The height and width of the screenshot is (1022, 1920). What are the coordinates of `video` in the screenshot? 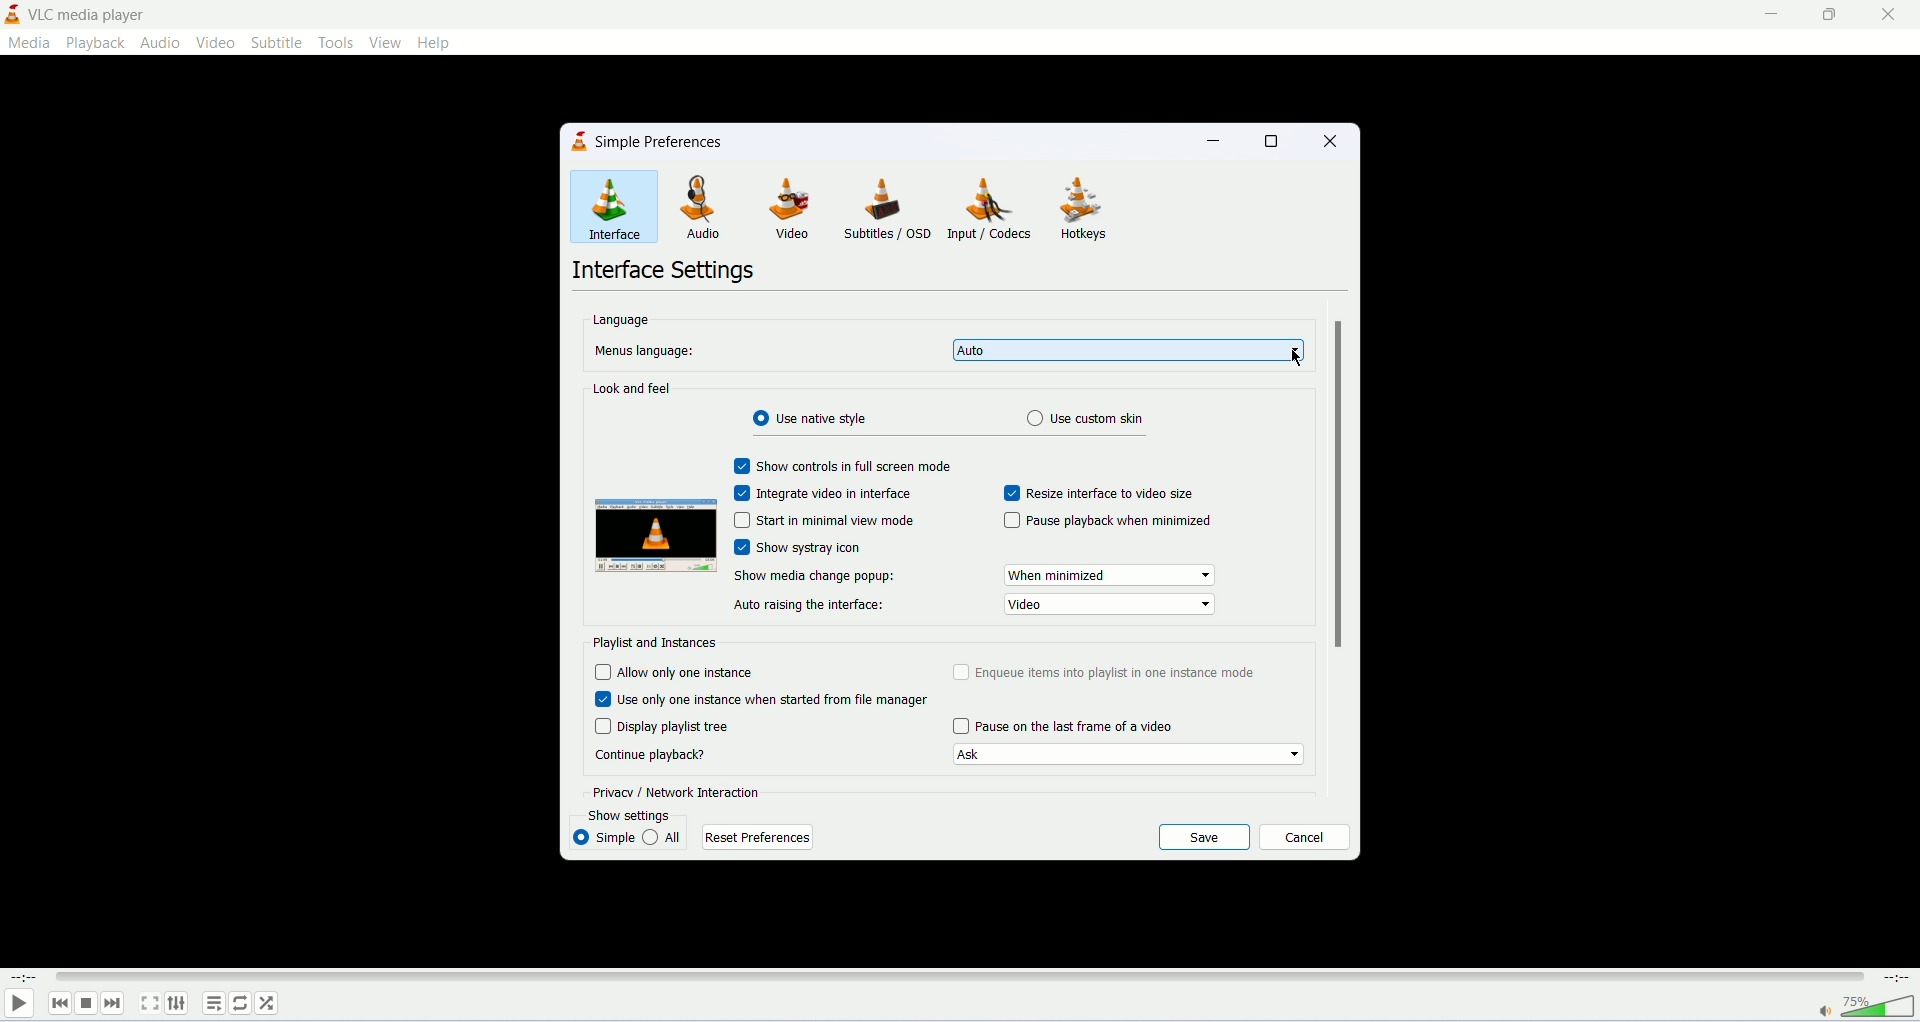 It's located at (795, 209).